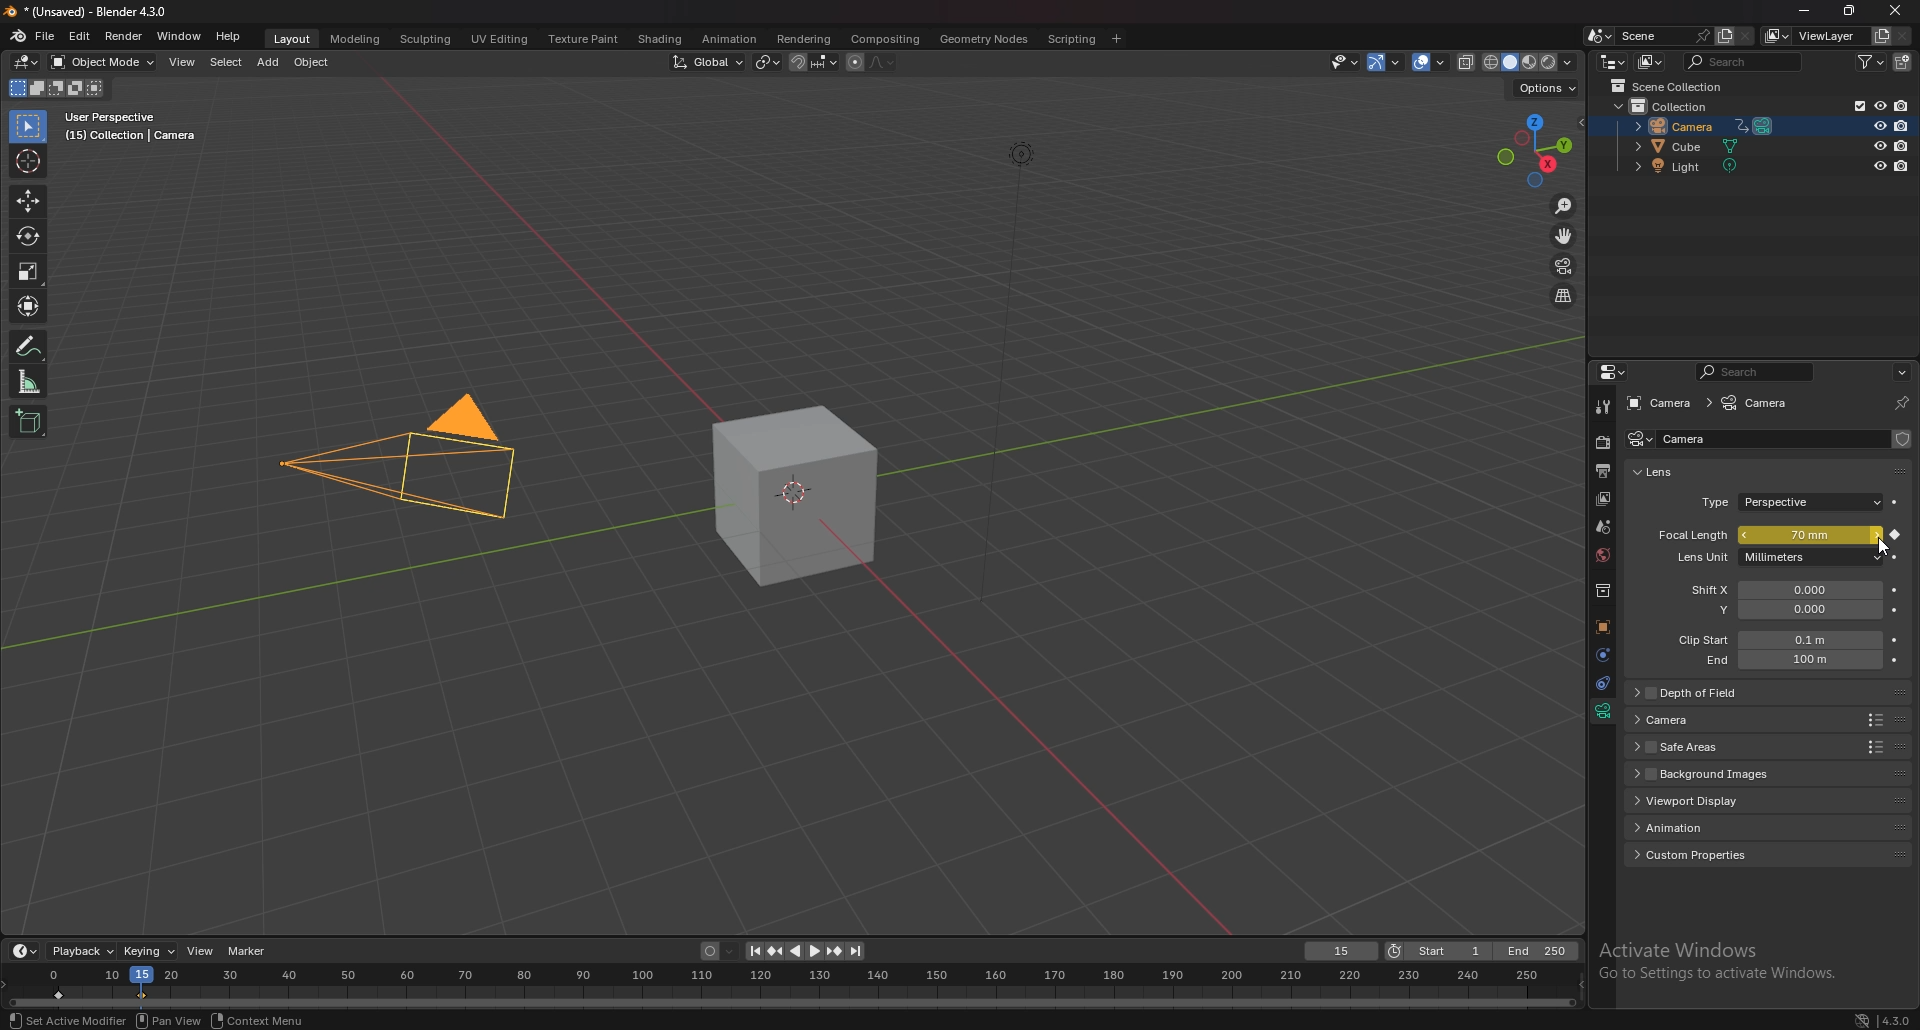 This screenshot has width=1920, height=1030. Describe the element at coordinates (1539, 951) in the screenshot. I see `end` at that location.